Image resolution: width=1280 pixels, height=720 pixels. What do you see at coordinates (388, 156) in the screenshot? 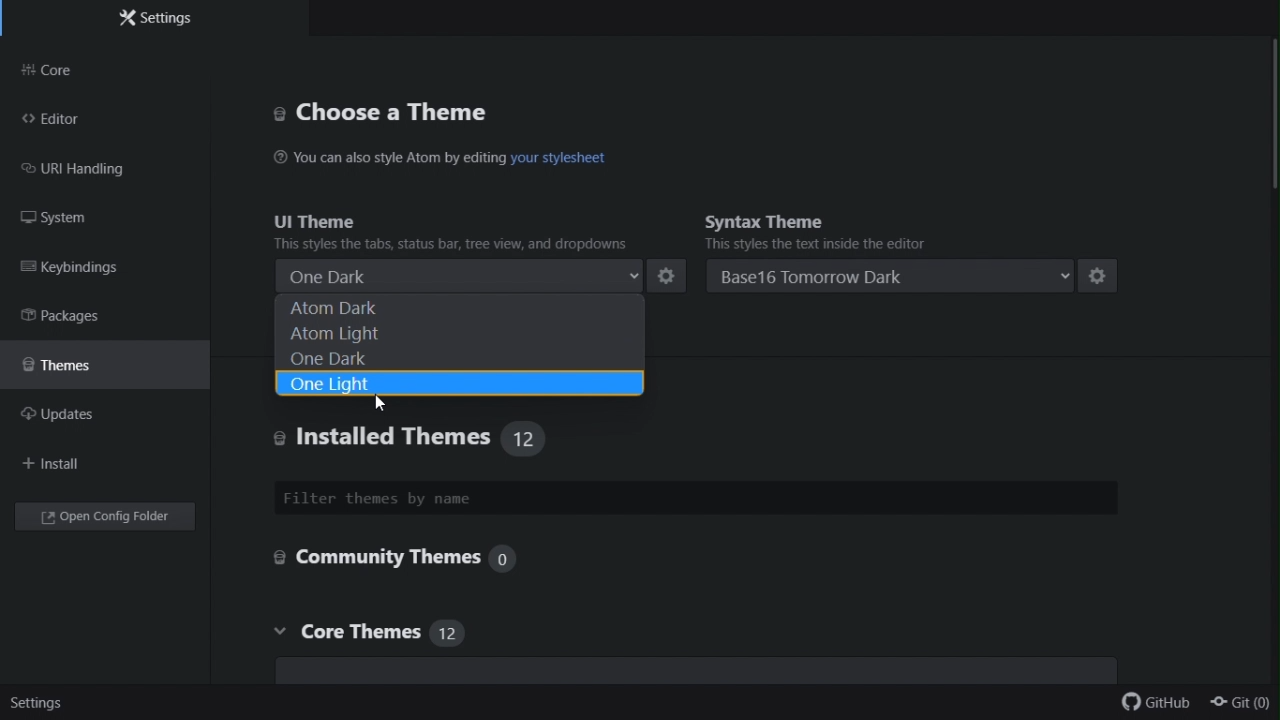
I see `‘You can also style Atom by editing` at bounding box center [388, 156].